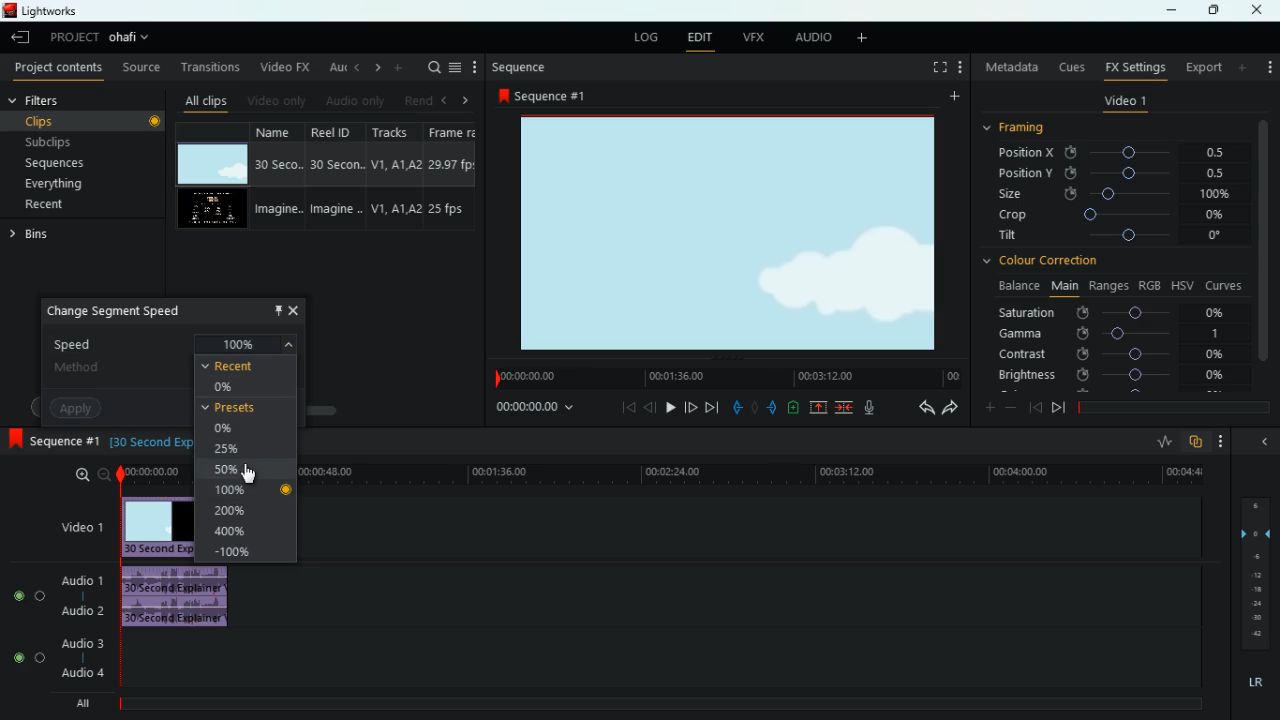 This screenshot has width=1280, height=720. What do you see at coordinates (354, 67) in the screenshot?
I see `left` at bounding box center [354, 67].